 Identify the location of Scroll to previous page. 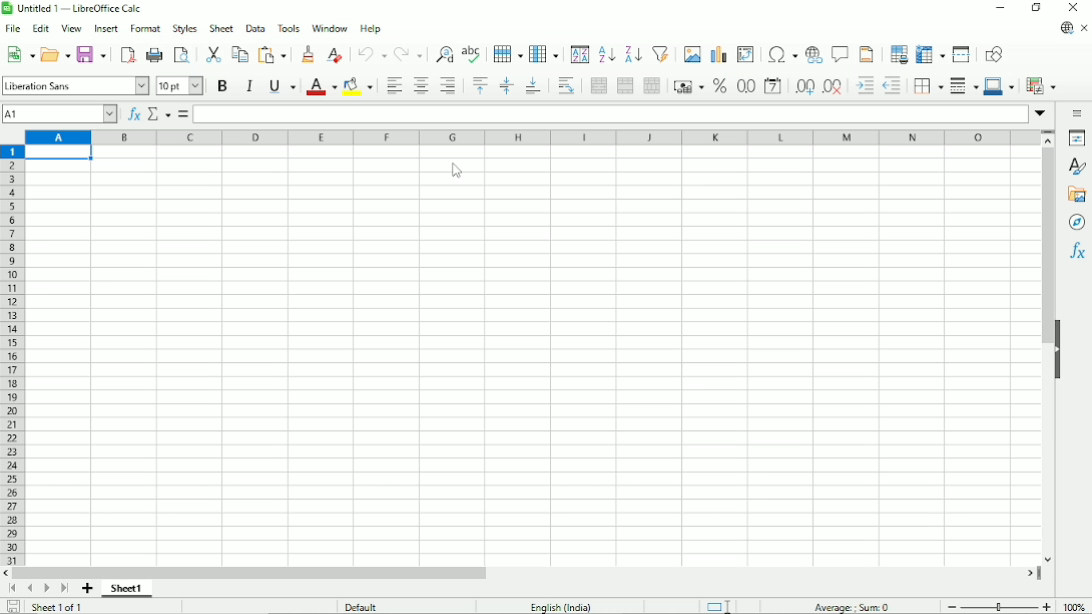
(29, 589).